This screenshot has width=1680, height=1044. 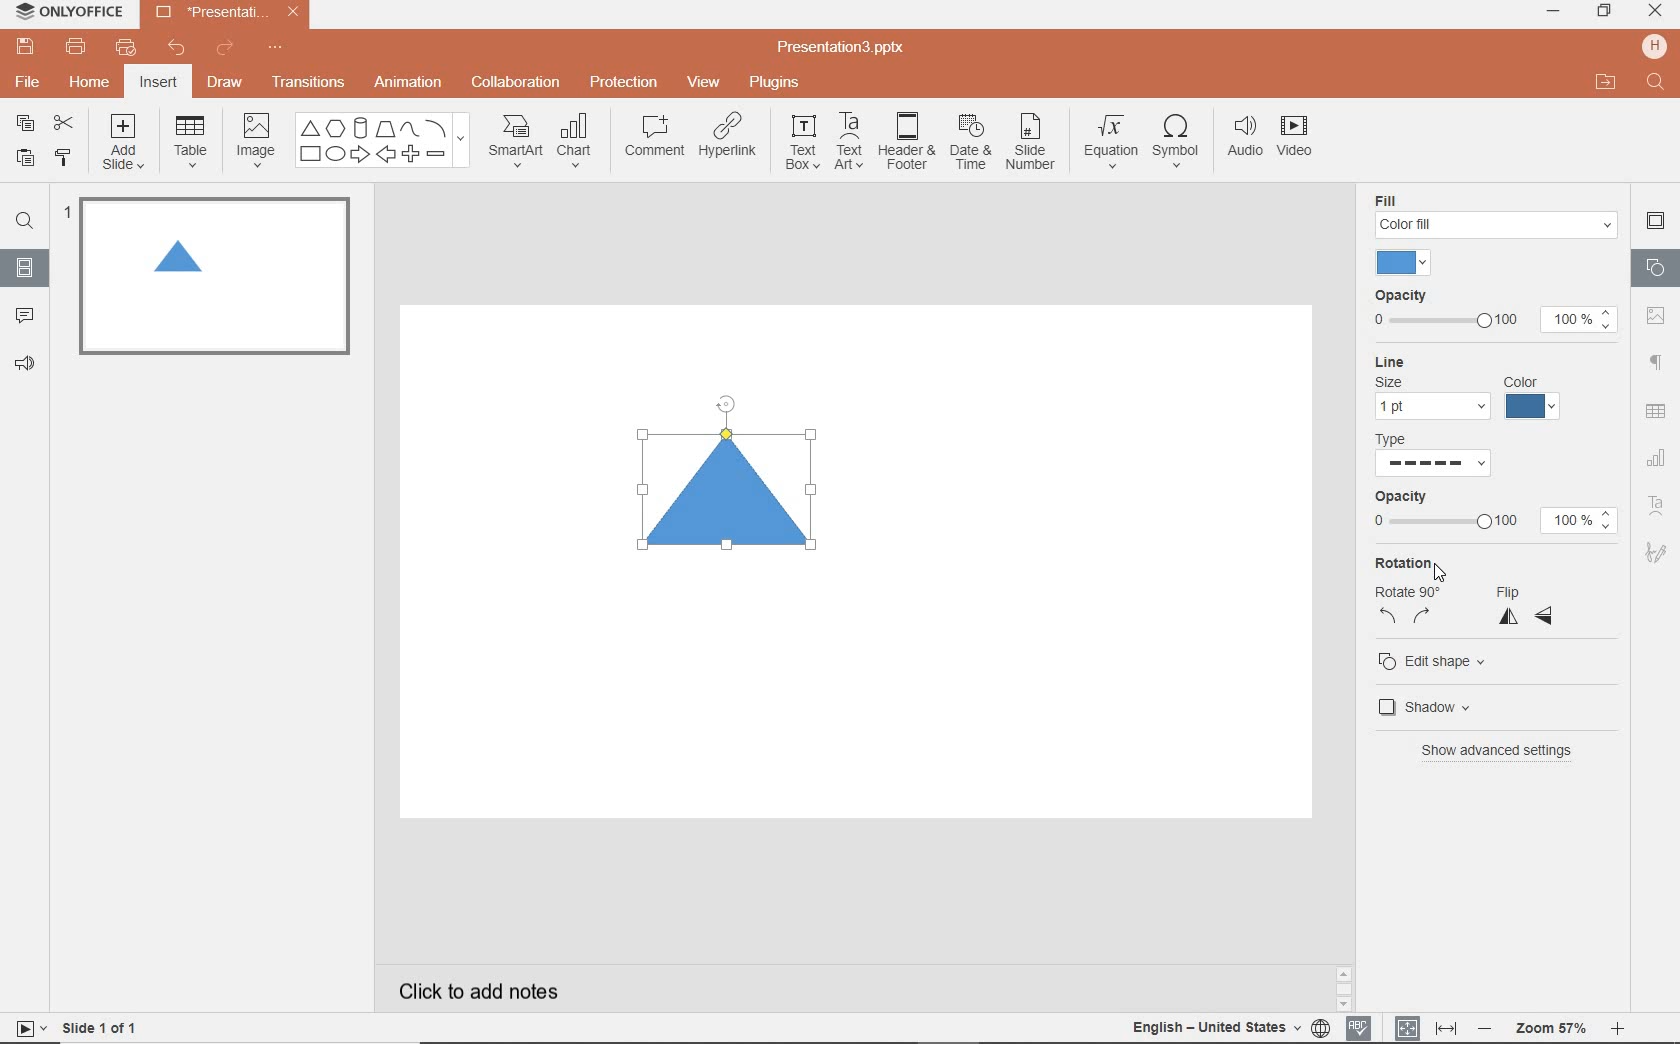 What do you see at coordinates (1657, 507) in the screenshot?
I see `TEXT ART SETTINGS` at bounding box center [1657, 507].